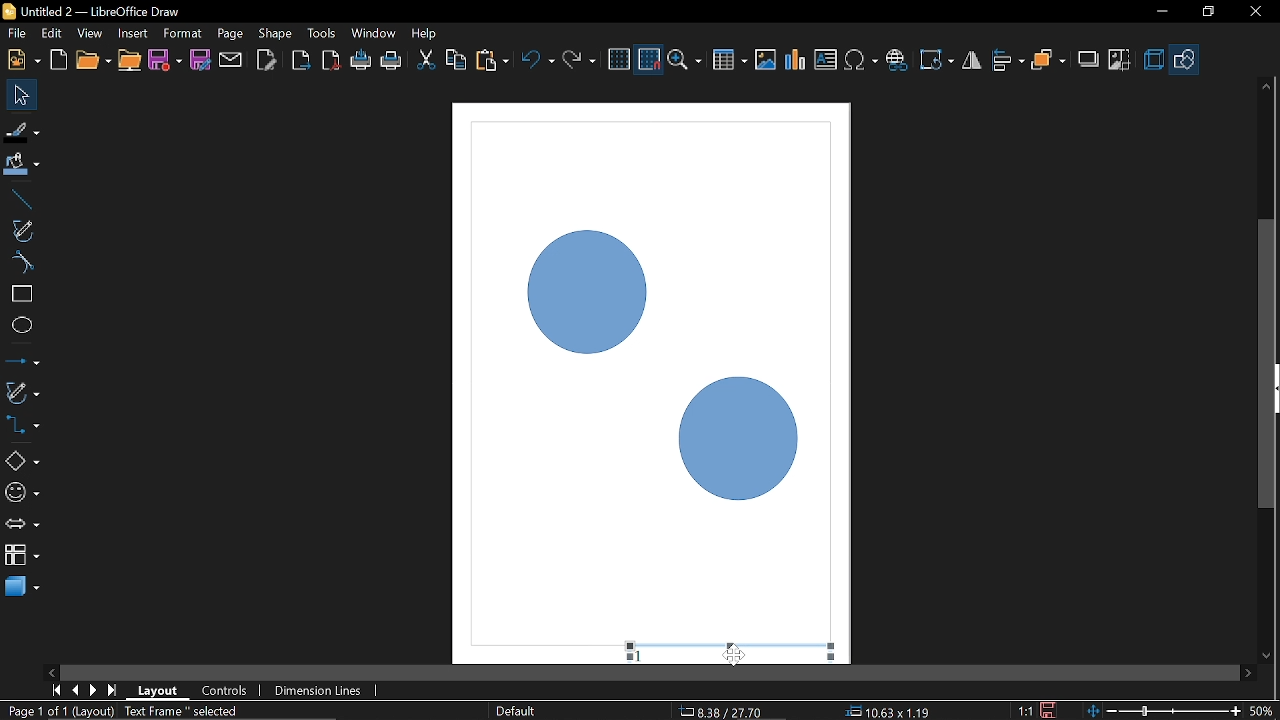 The width and height of the screenshot is (1280, 720). What do you see at coordinates (392, 60) in the screenshot?
I see `print directly` at bounding box center [392, 60].